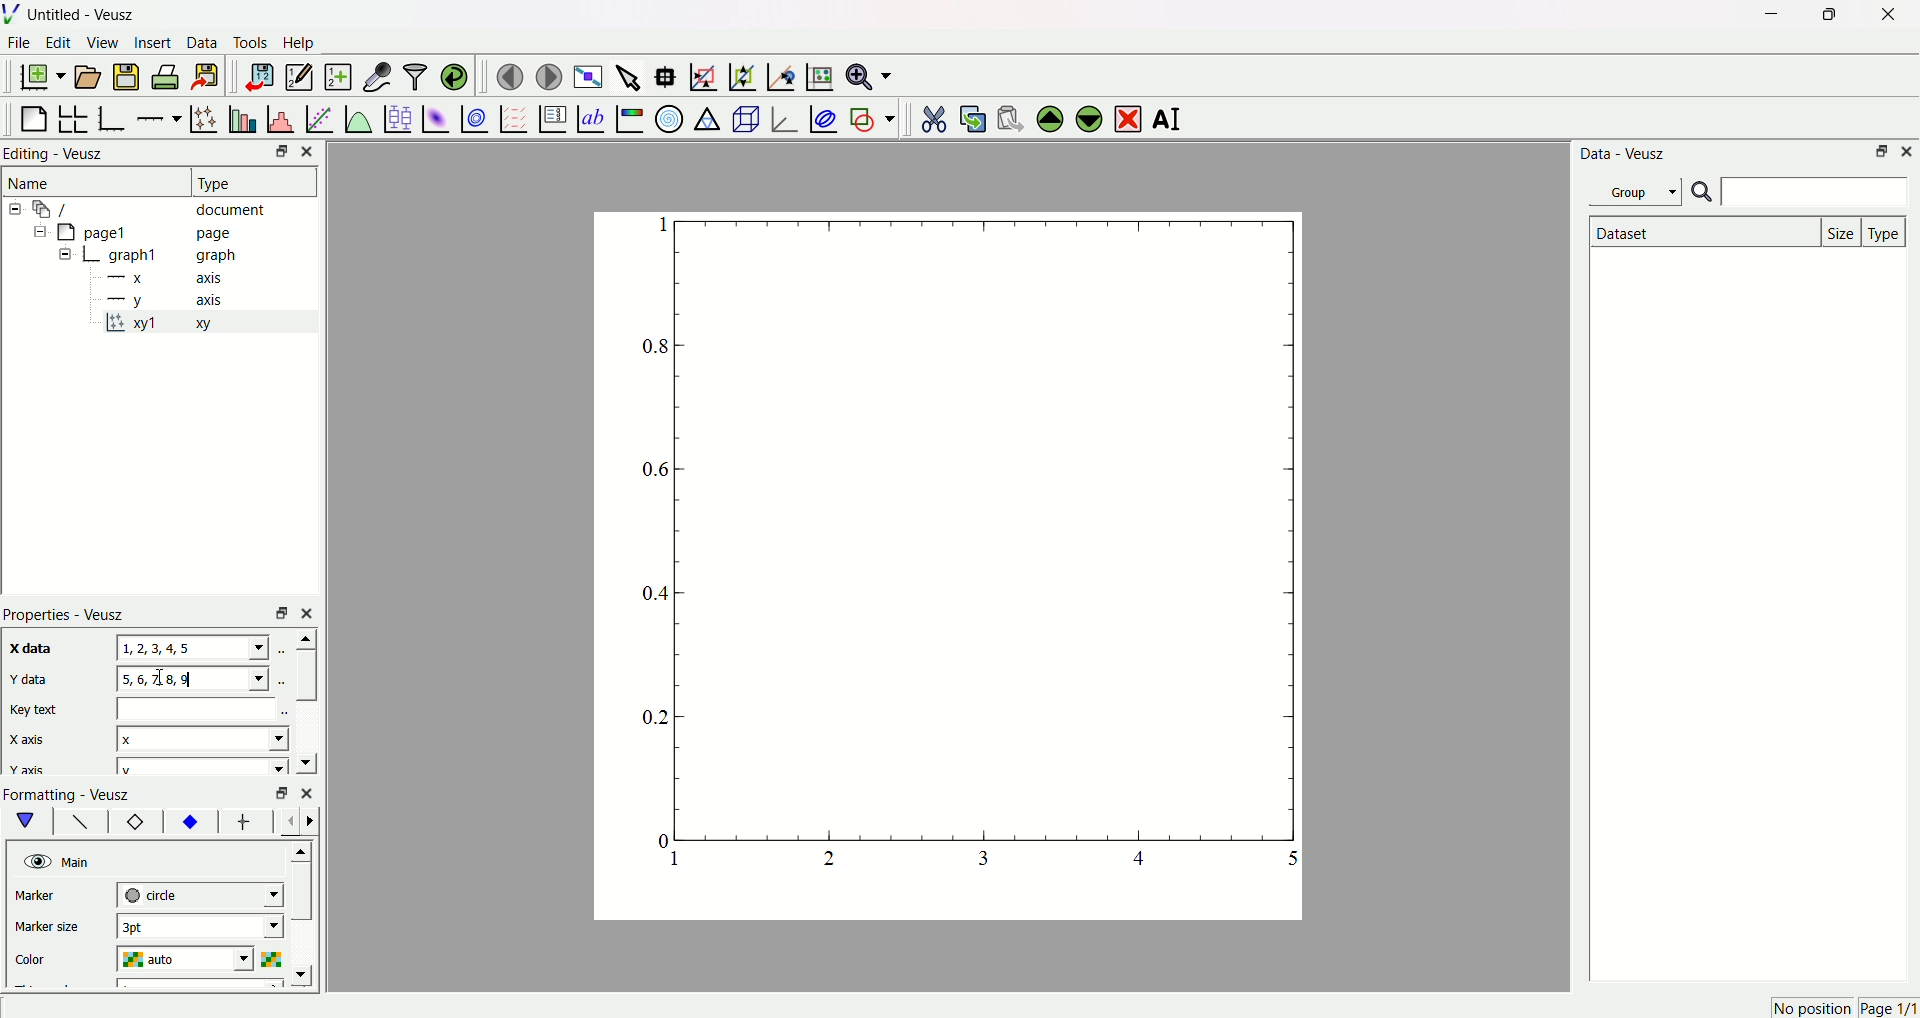 This screenshot has height=1018, width=1920. What do you see at coordinates (1843, 231) in the screenshot?
I see `Size` at bounding box center [1843, 231].